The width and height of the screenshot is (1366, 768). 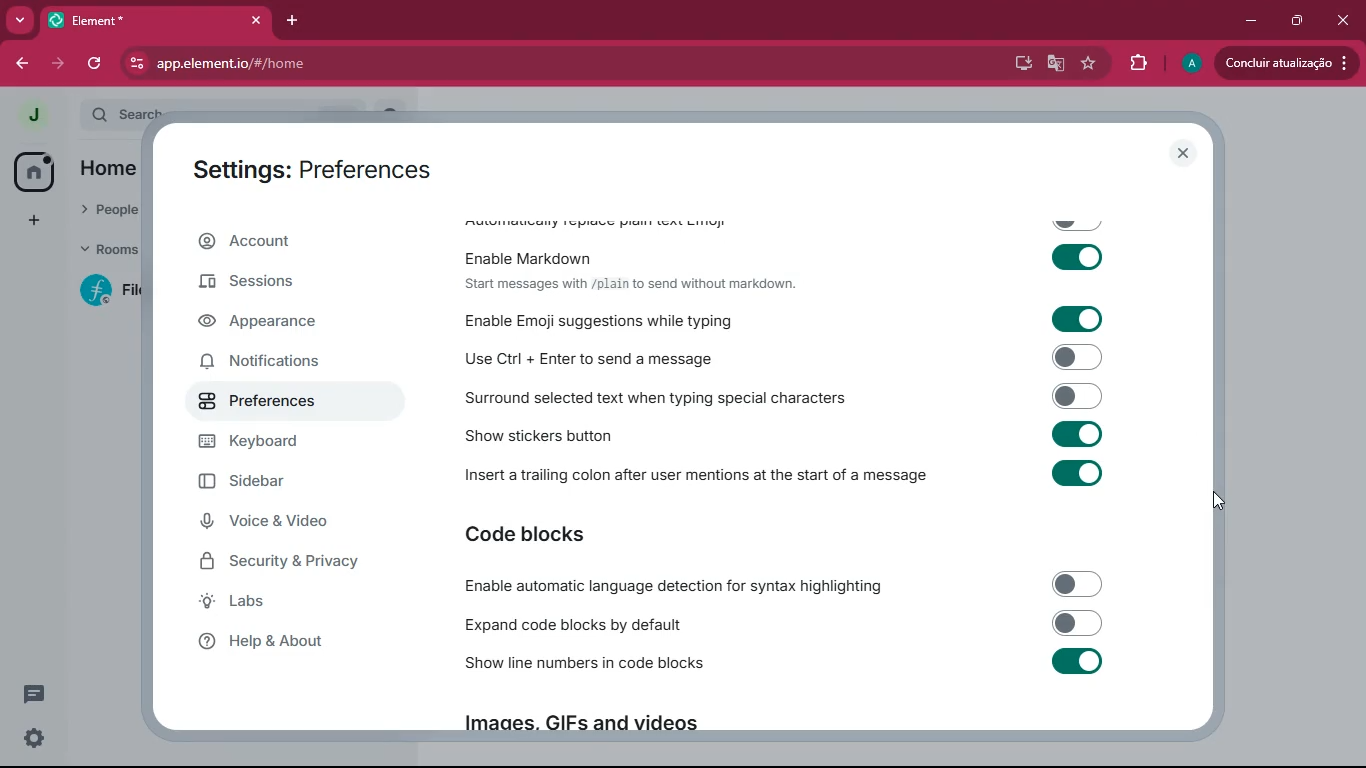 What do you see at coordinates (277, 604) in the screenshot?
I see `labs` at bounding box center [277, 604].